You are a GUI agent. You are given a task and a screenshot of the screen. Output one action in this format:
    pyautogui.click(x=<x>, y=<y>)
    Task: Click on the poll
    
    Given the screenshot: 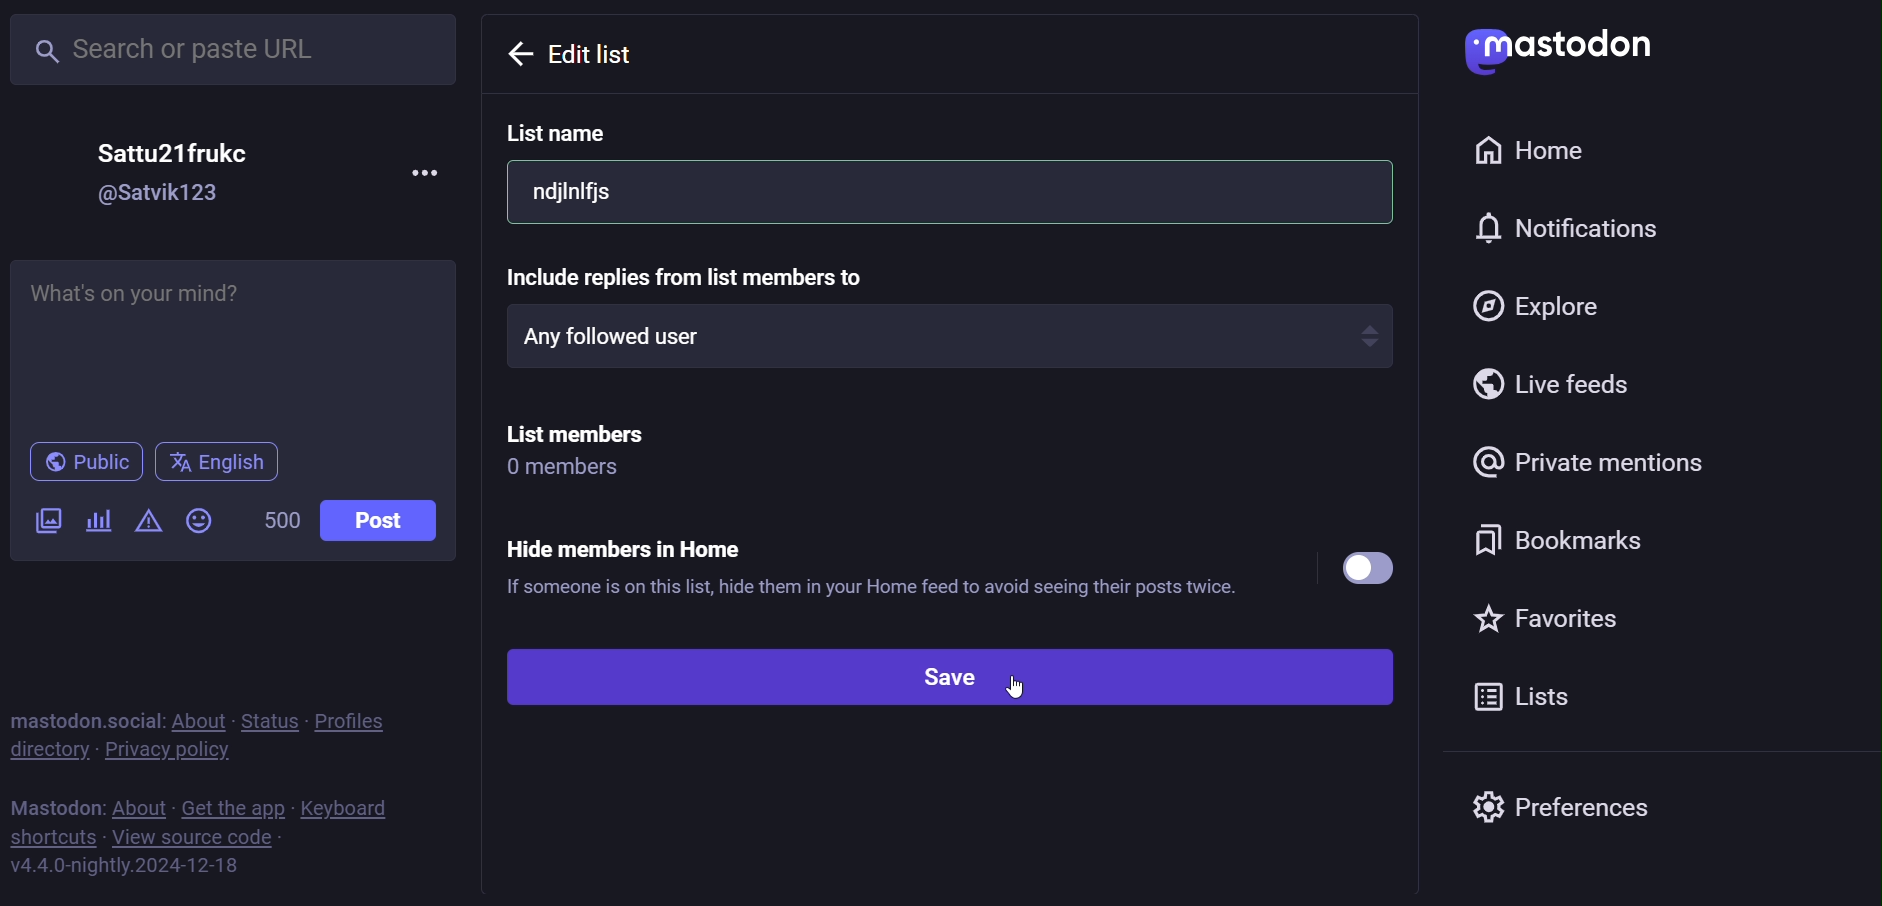 What is the action you would take?
    pyautogui.click(x=106, y=521)
    